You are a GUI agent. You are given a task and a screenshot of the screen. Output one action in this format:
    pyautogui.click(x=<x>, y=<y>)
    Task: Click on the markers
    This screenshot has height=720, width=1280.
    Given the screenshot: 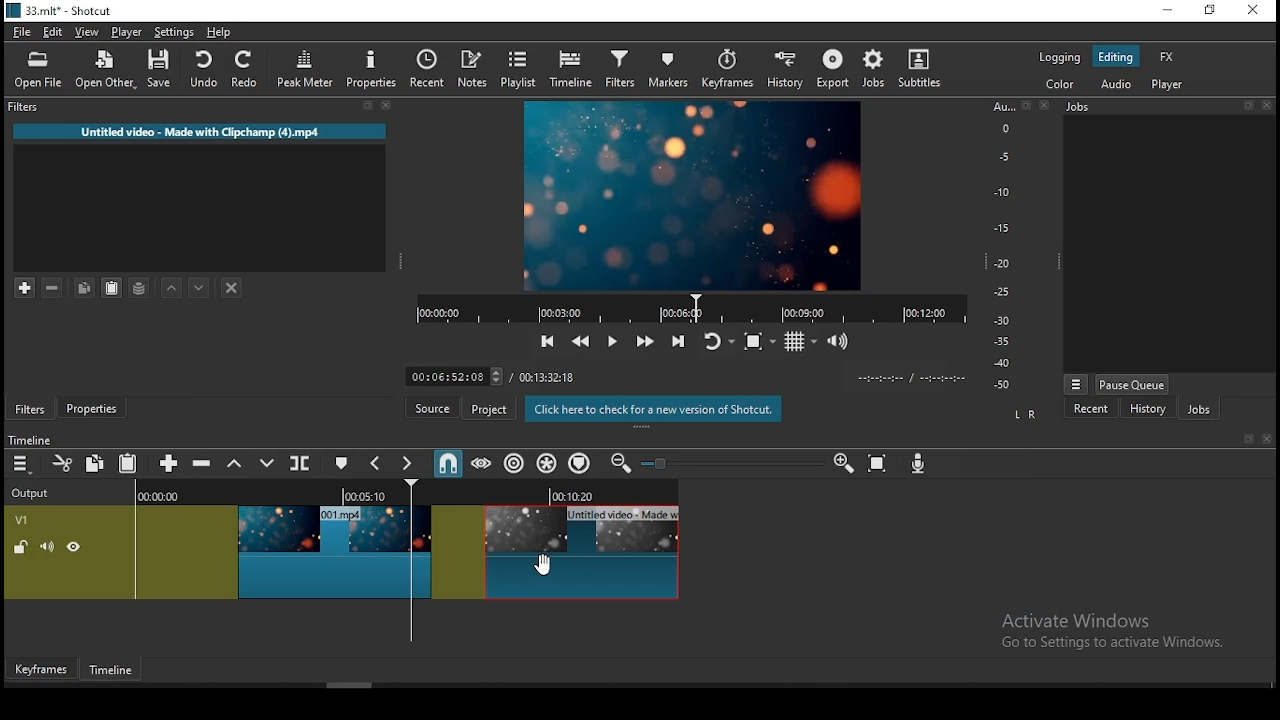 What is the action you would take?
    pyautogui.click(x=668, y=69)
    